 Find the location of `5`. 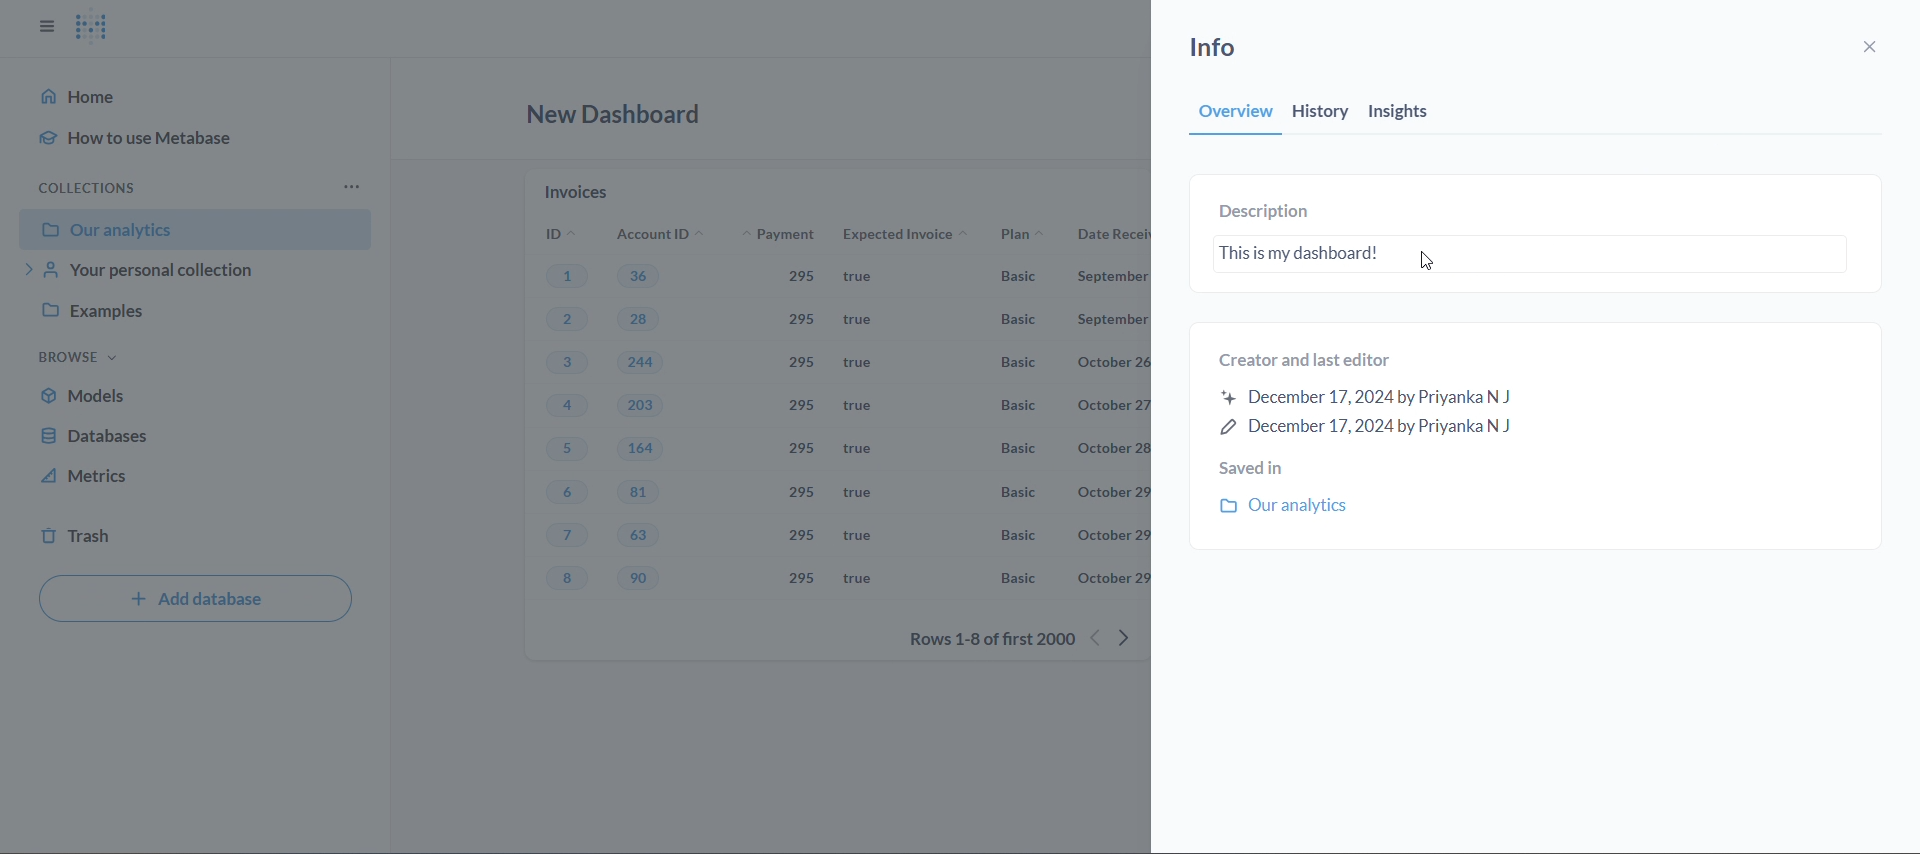

5 is located at coordinates (567, 450).